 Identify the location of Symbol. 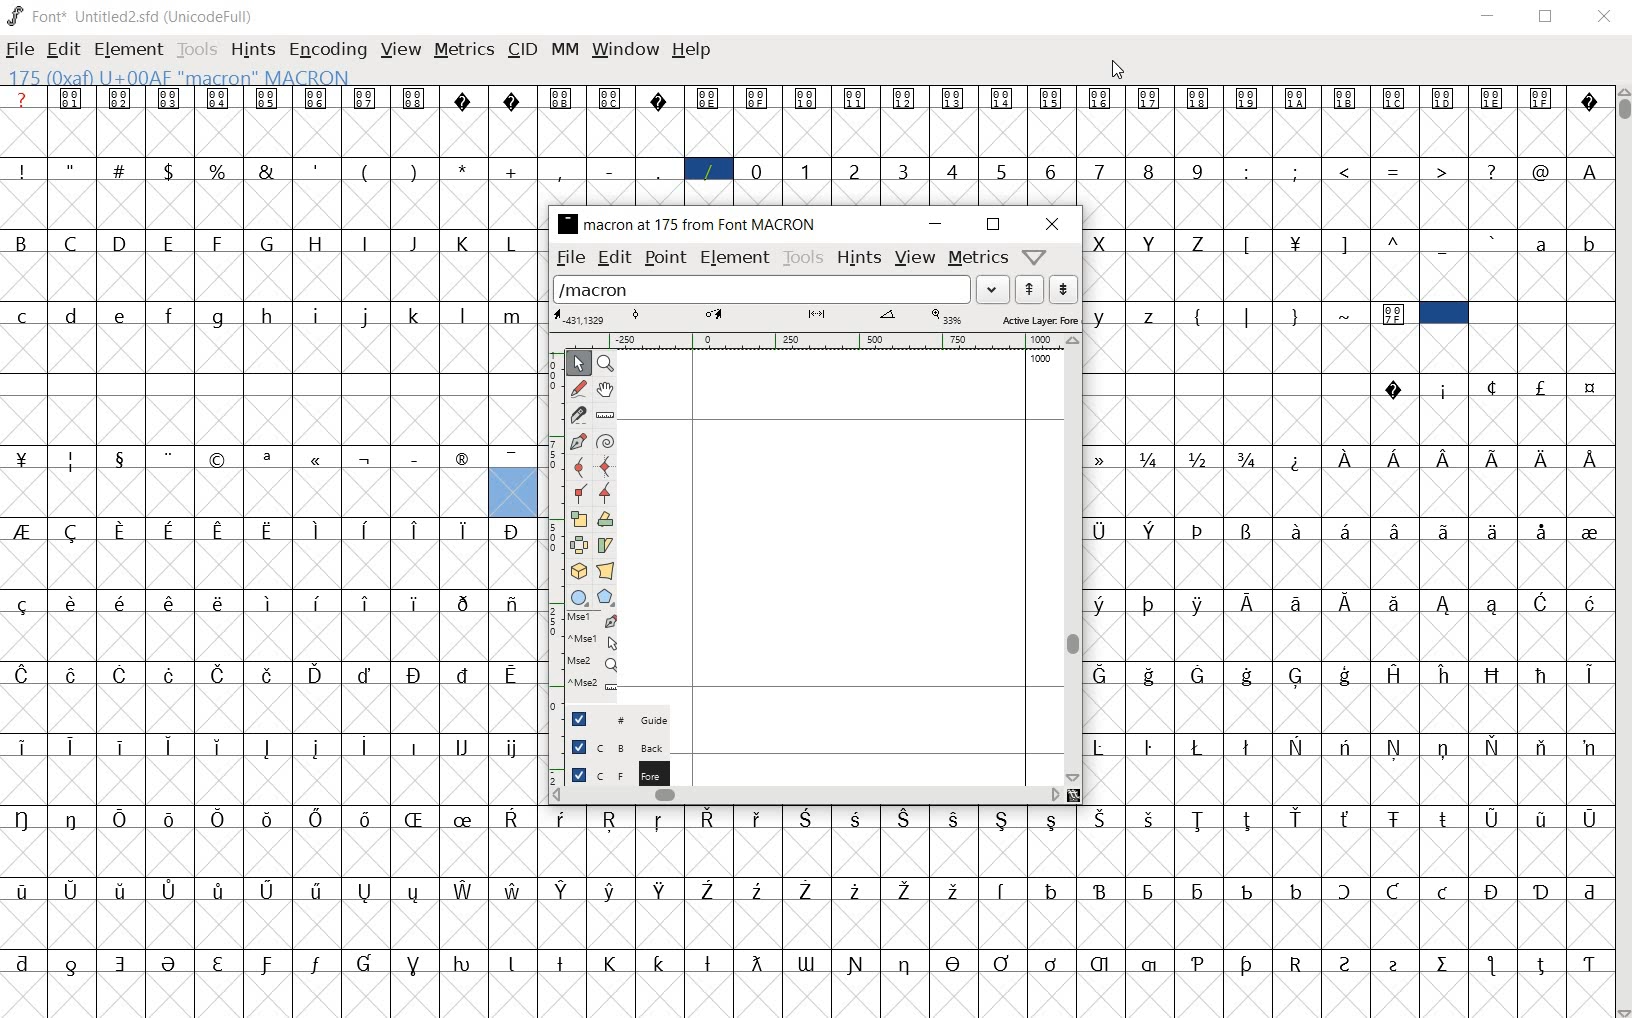
(1152, 458).